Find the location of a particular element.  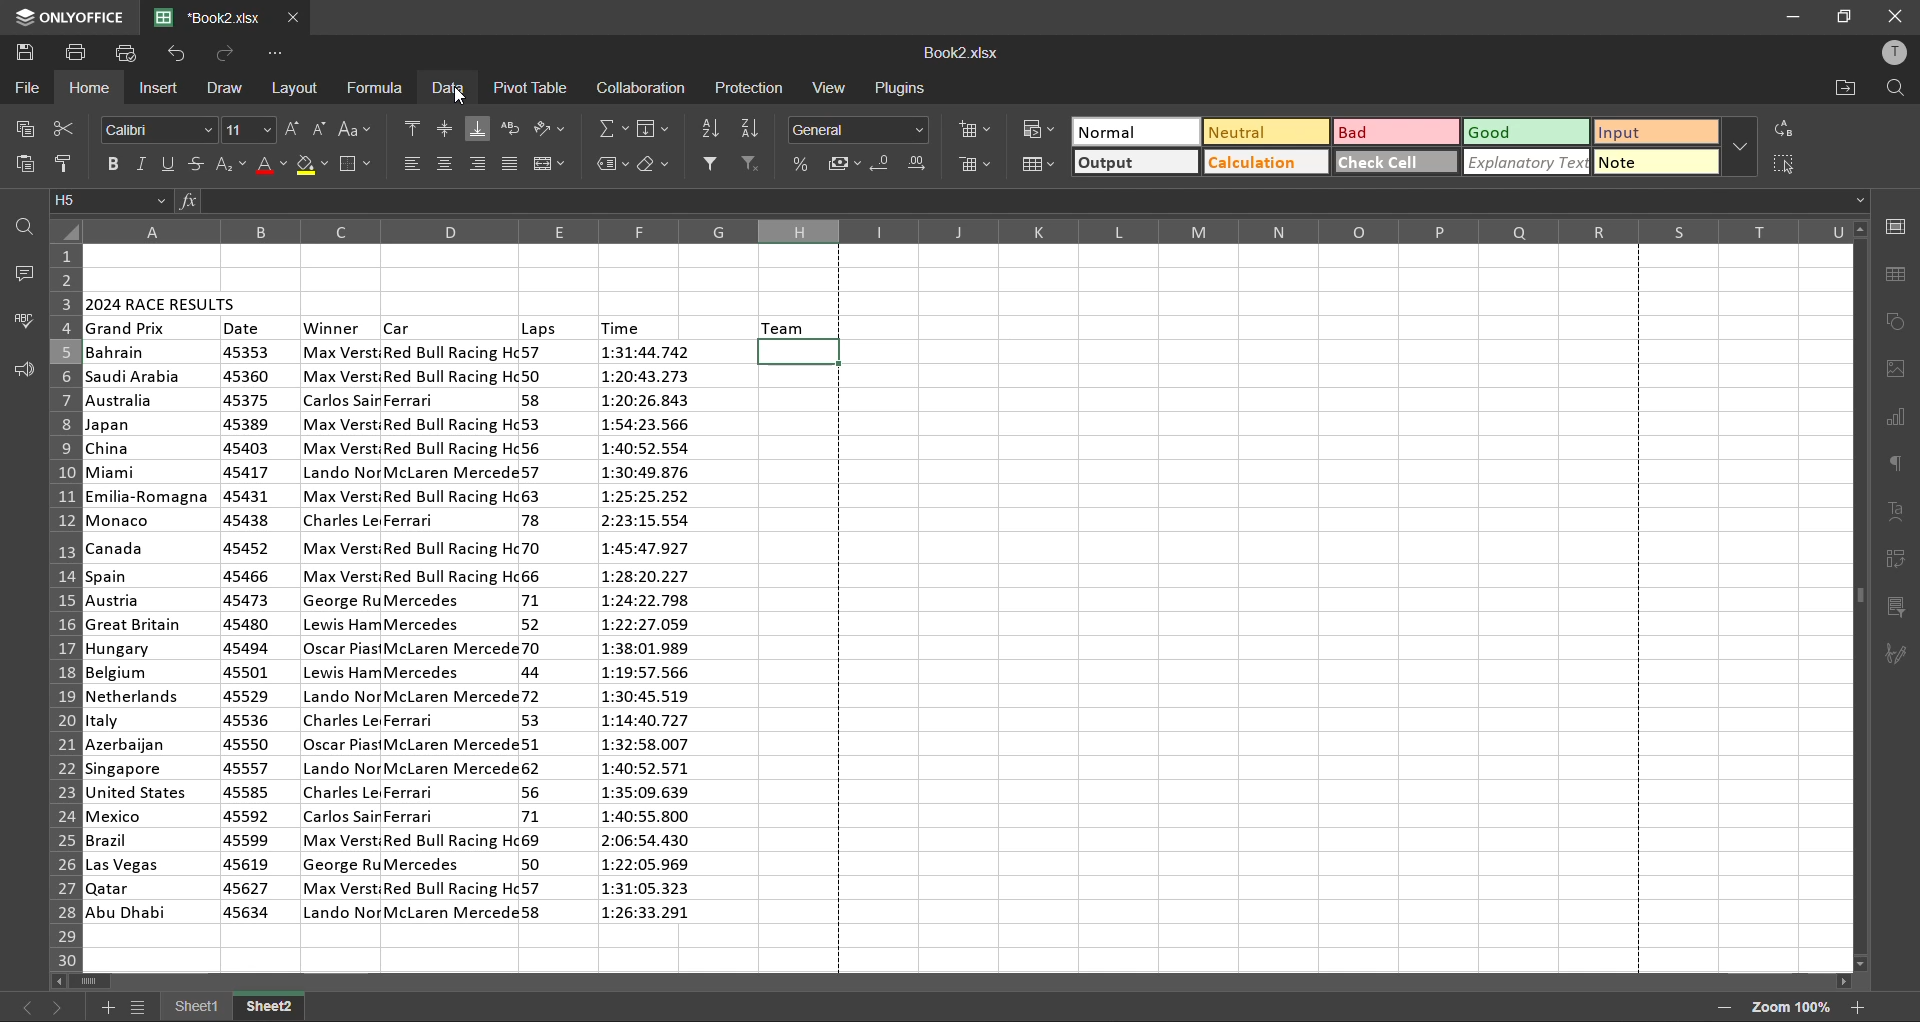

scrollbar is located at coordinates (1860, 596).